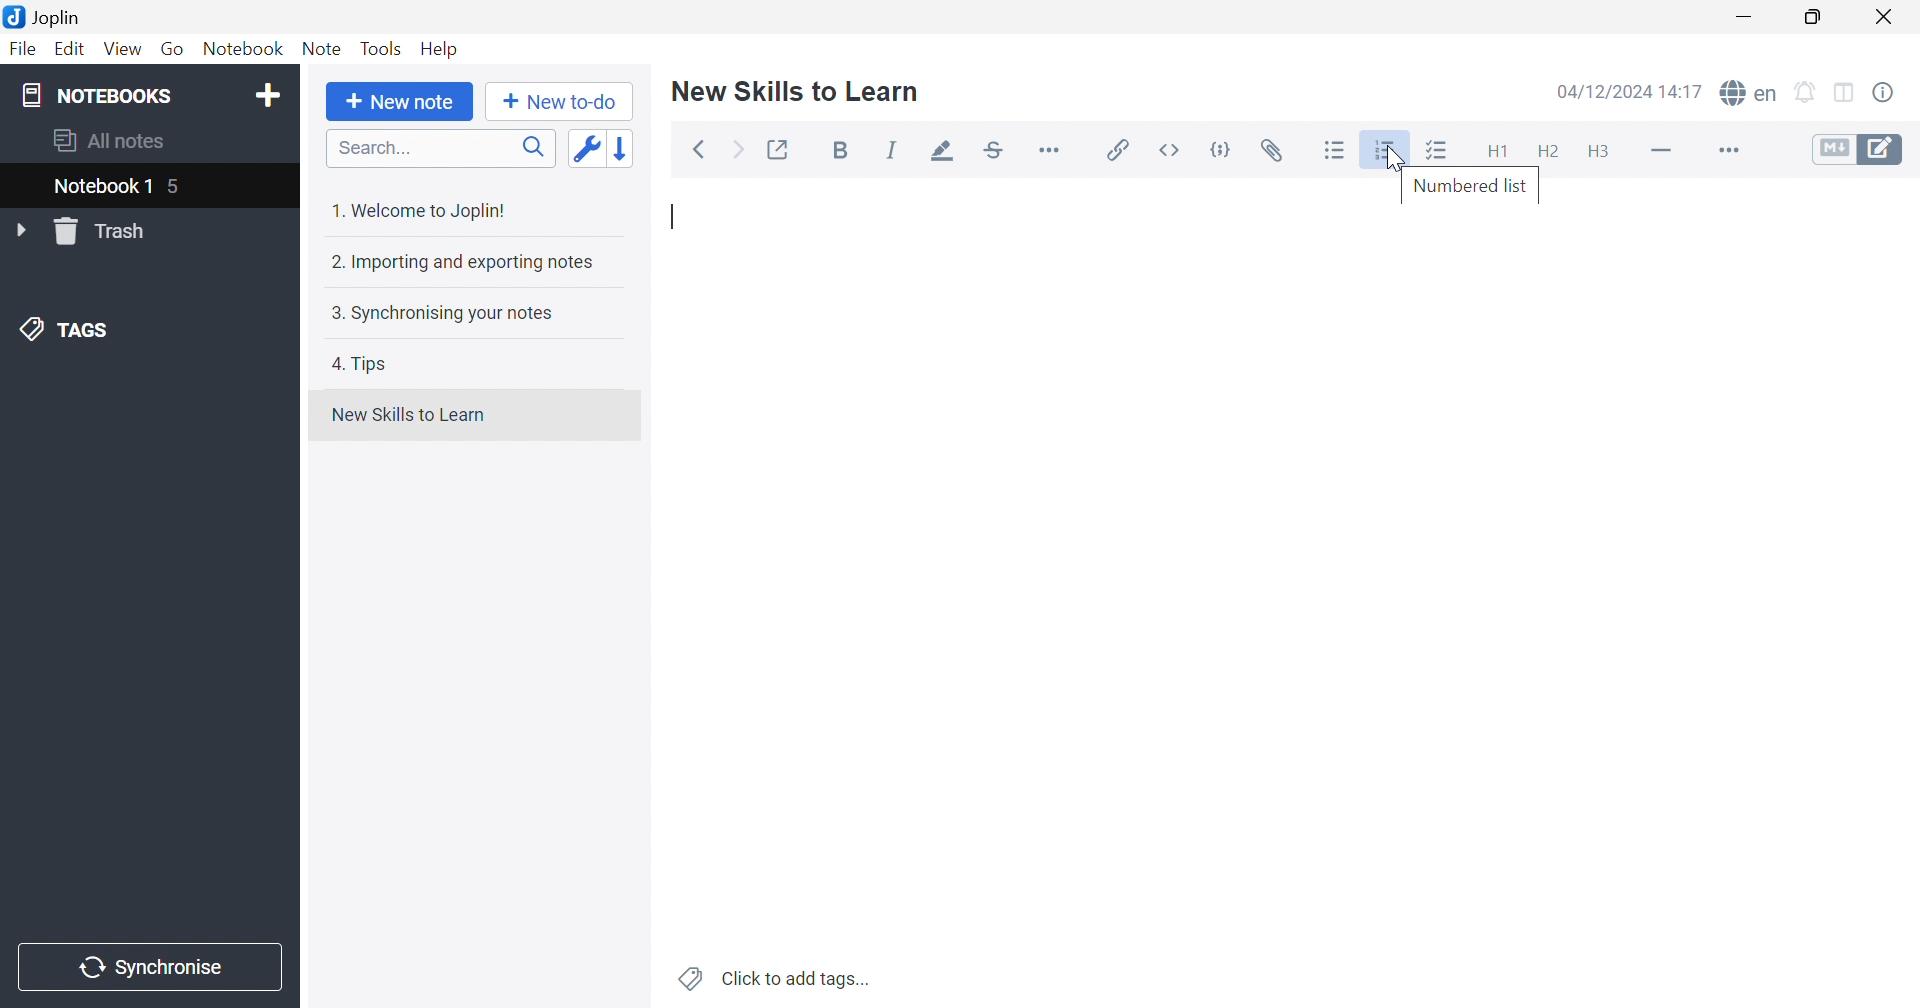 This screenshot has width=1920, height=1008. I want to click on Edit, so click(67, 49).